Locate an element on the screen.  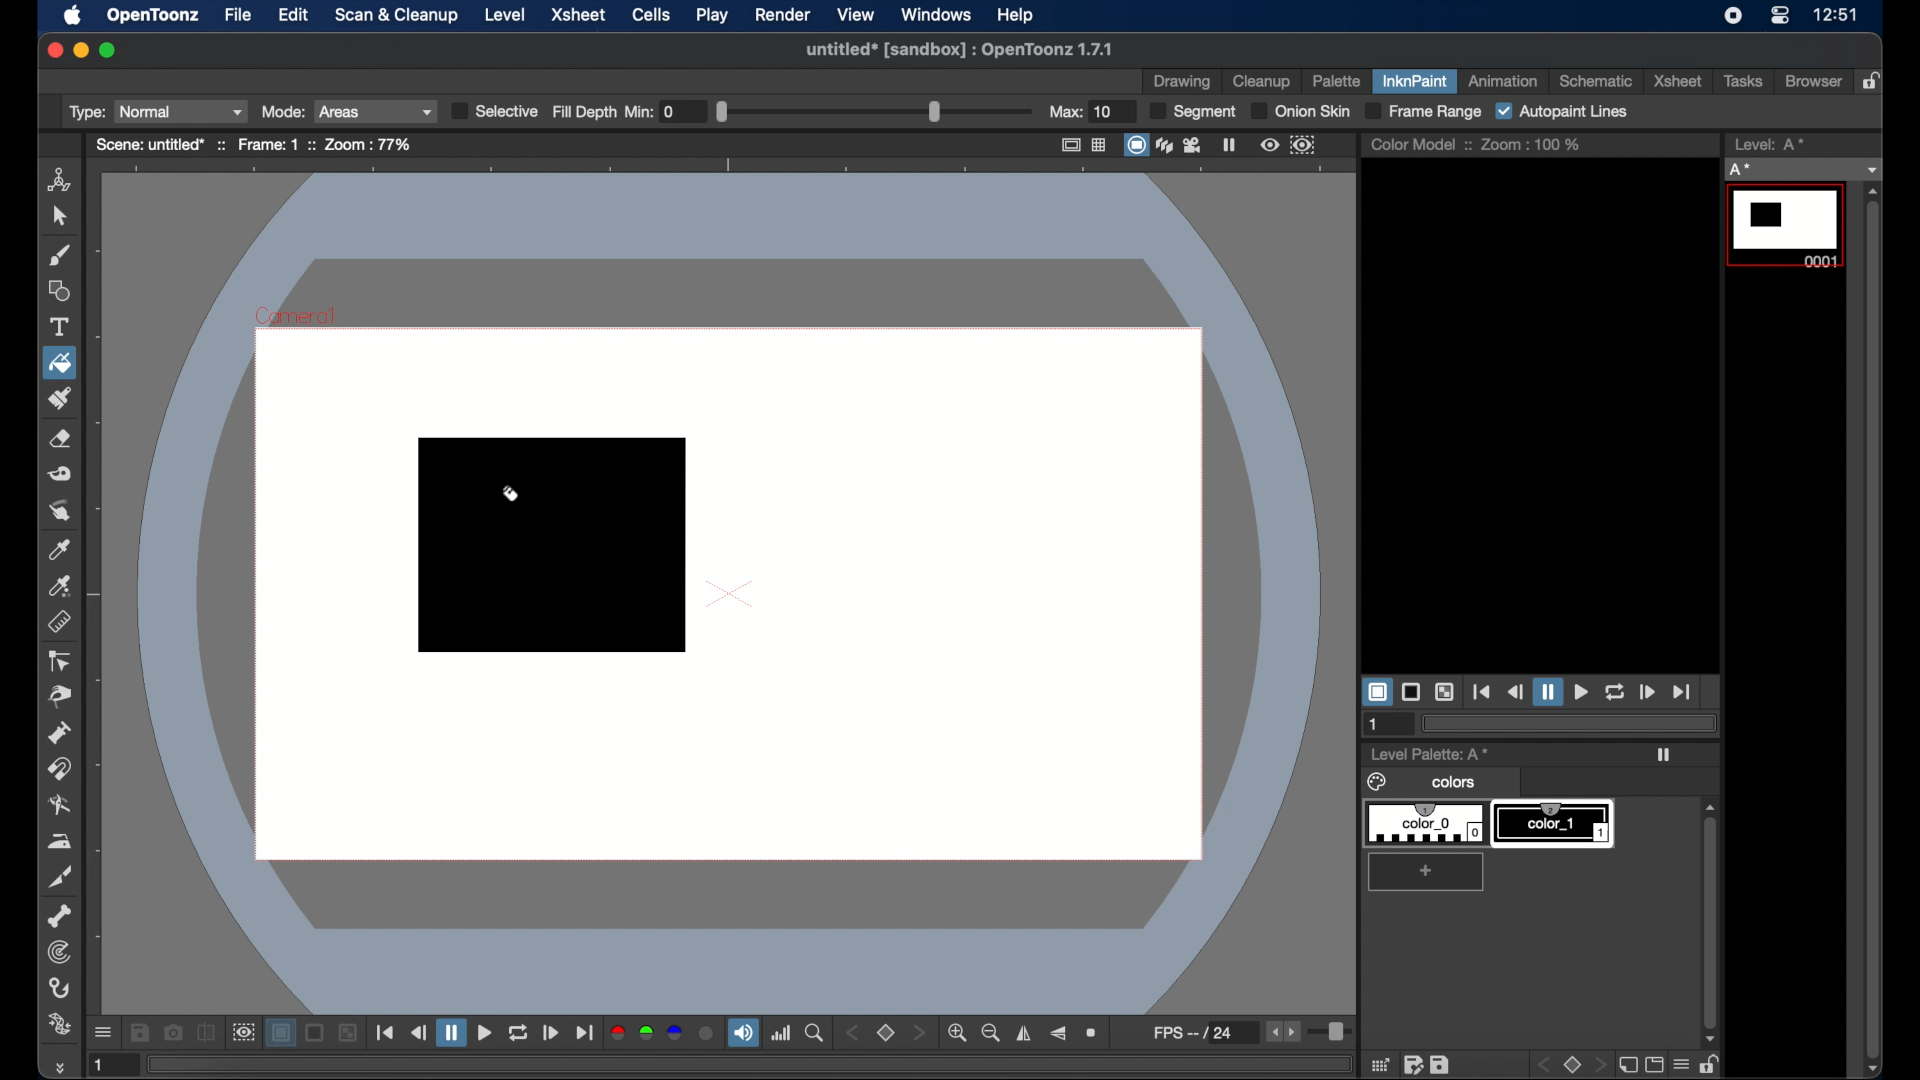
sub camera preview is located at coordinates (1303, 145).